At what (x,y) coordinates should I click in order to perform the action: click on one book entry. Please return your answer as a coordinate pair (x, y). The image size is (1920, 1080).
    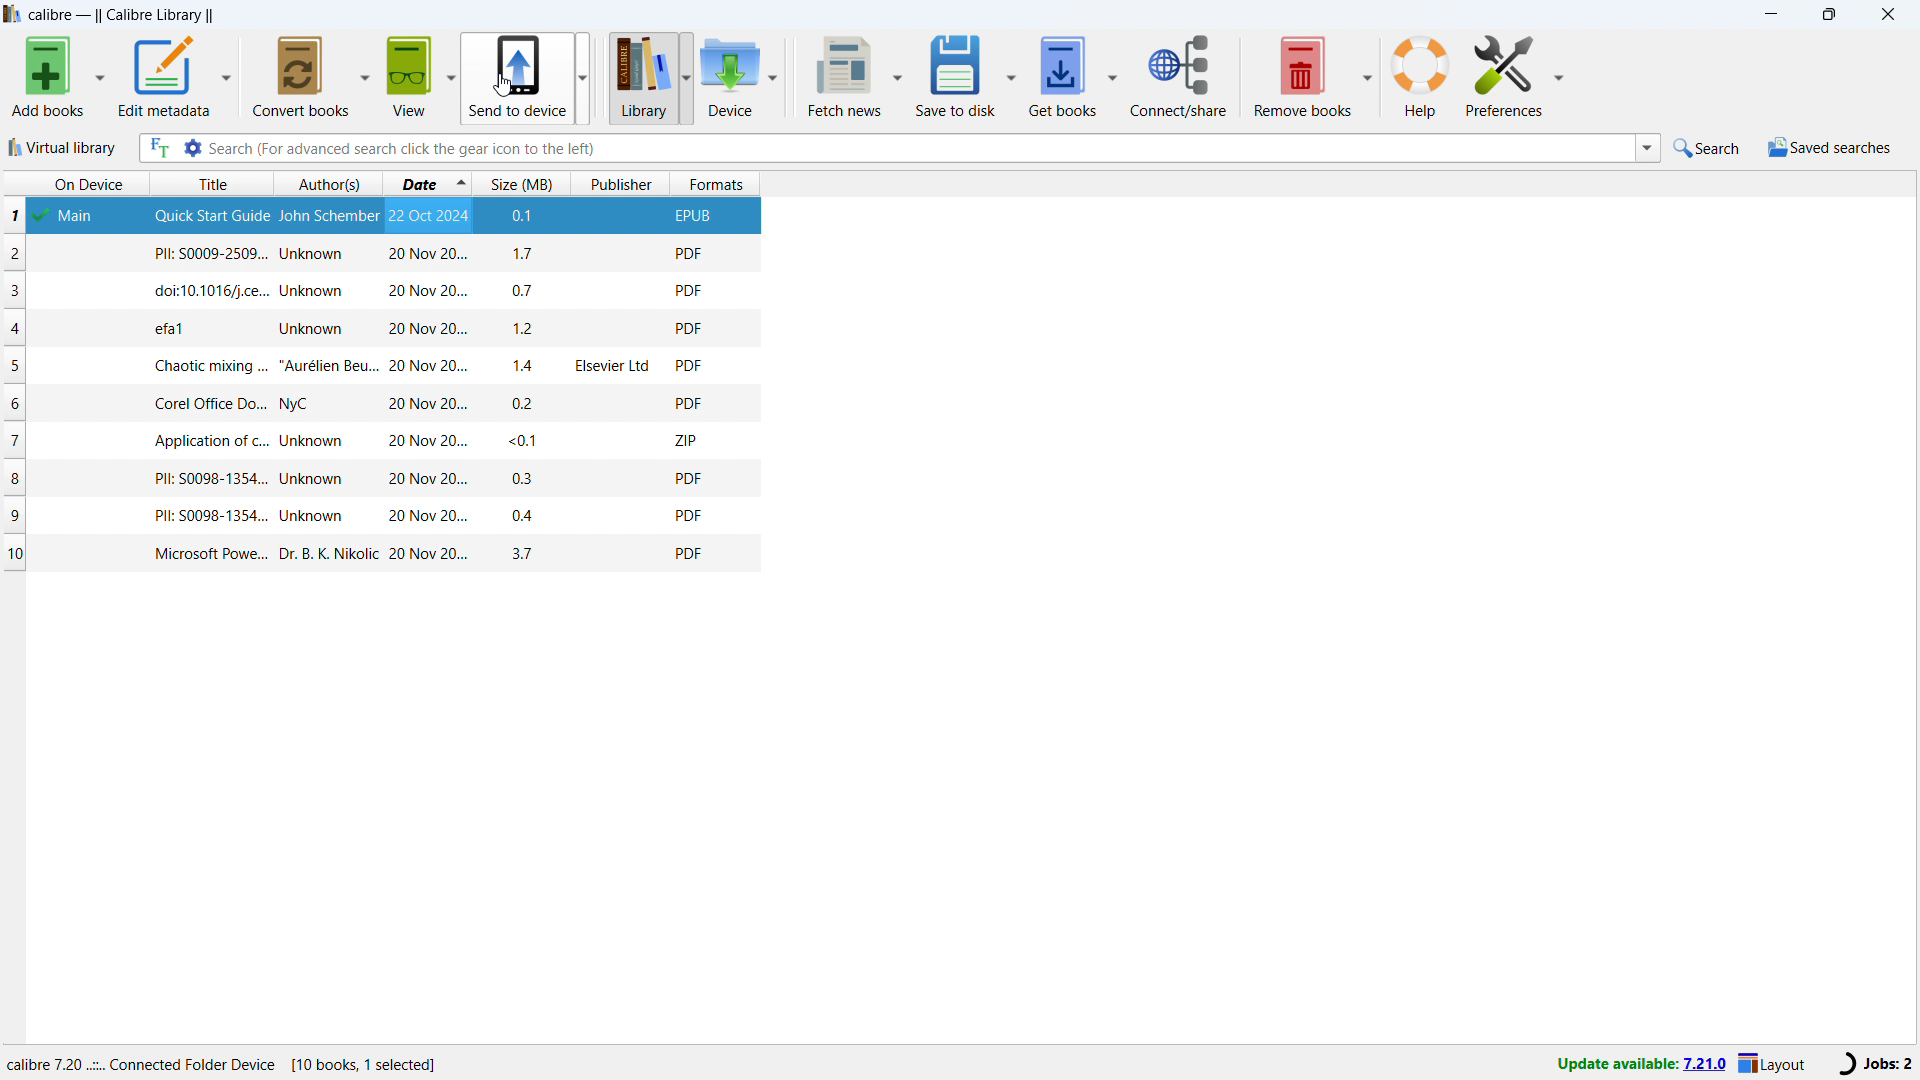
    Looking at the image, I should click on (383, 515).